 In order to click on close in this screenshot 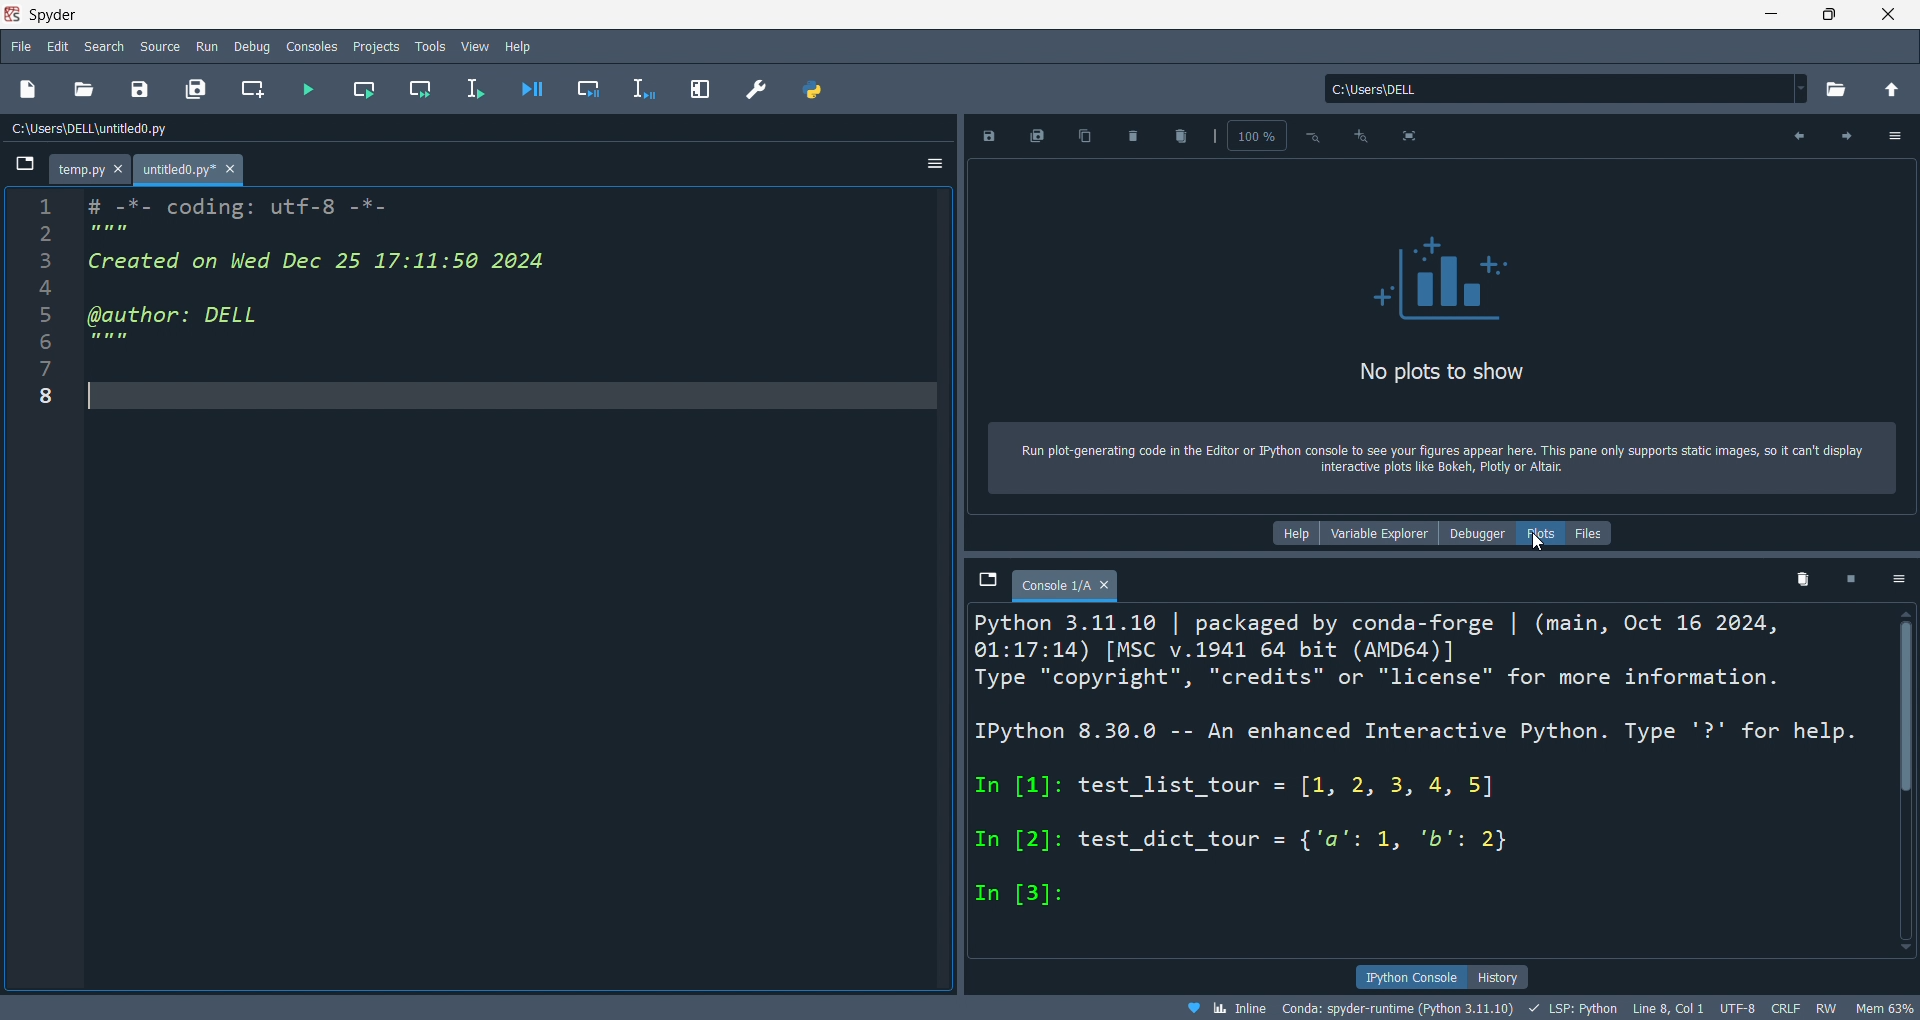, I will do `click(1889, 14)`.